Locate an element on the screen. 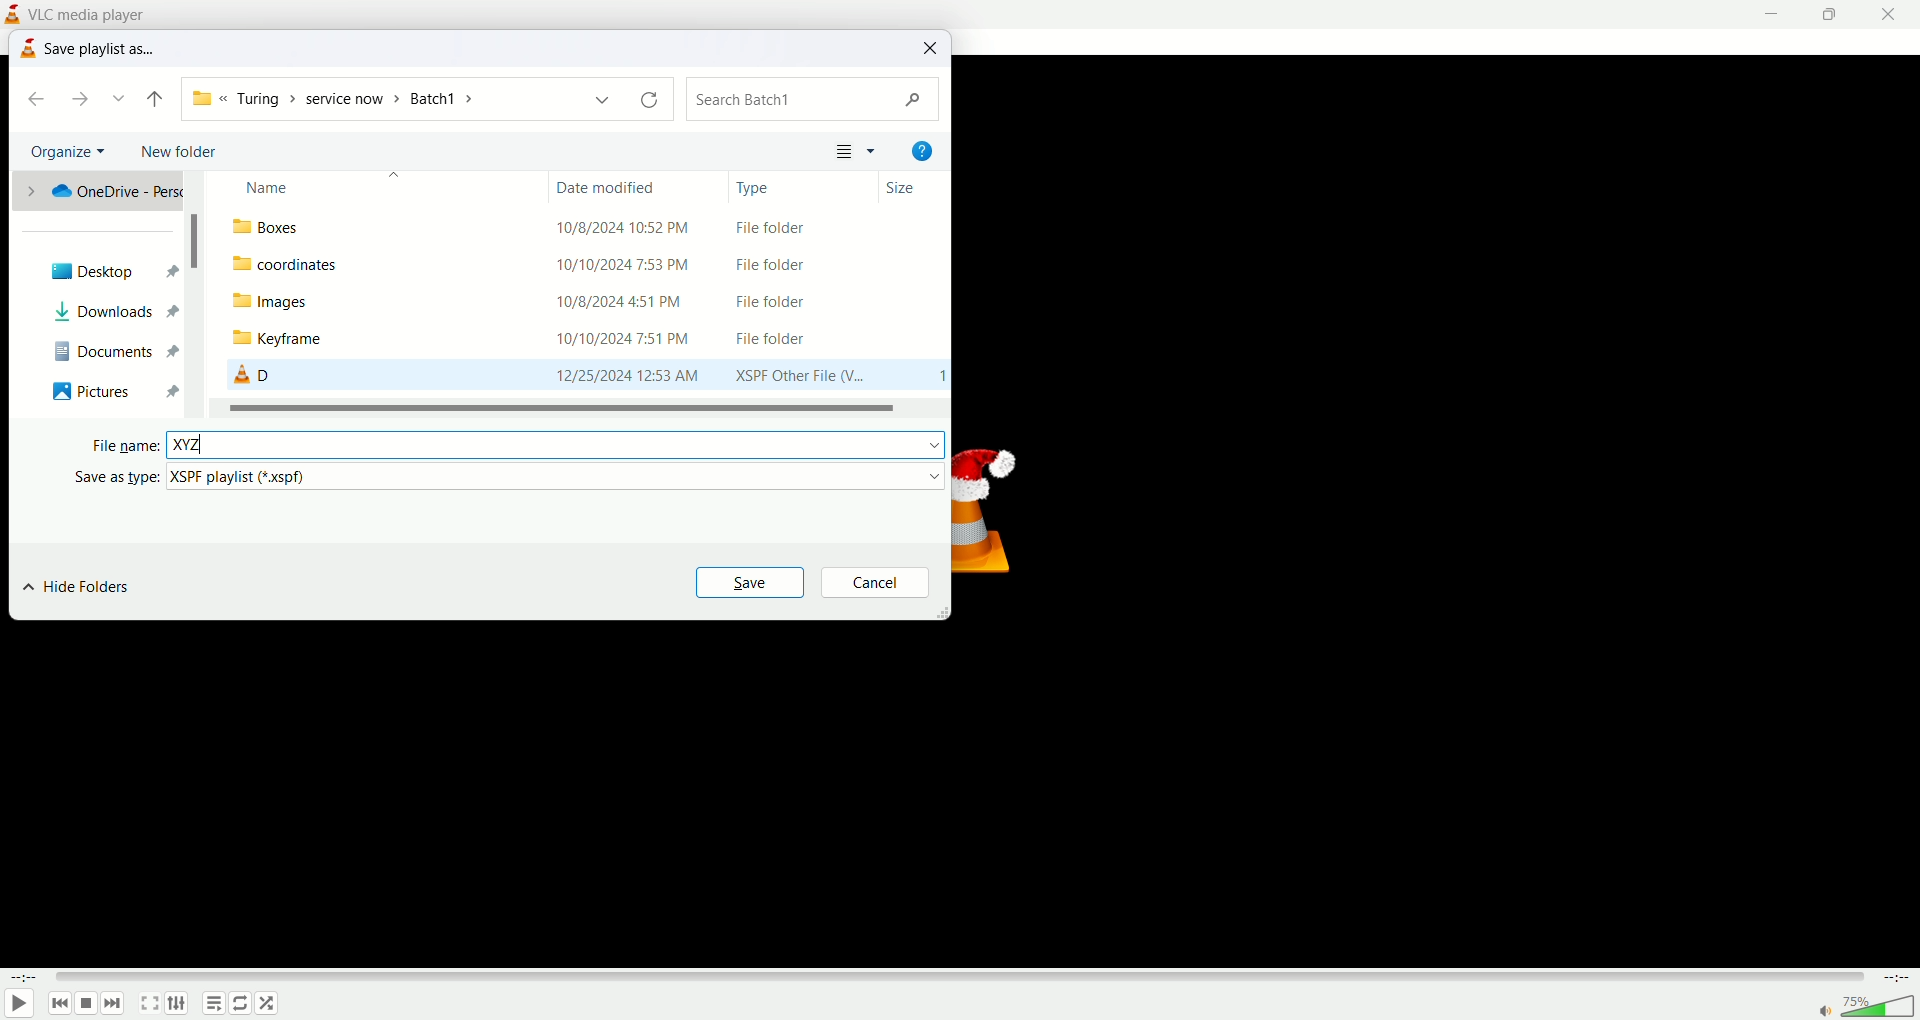 The height and width of the screenshot is (1020, 1920). file name is located at coordinates (121, 446).